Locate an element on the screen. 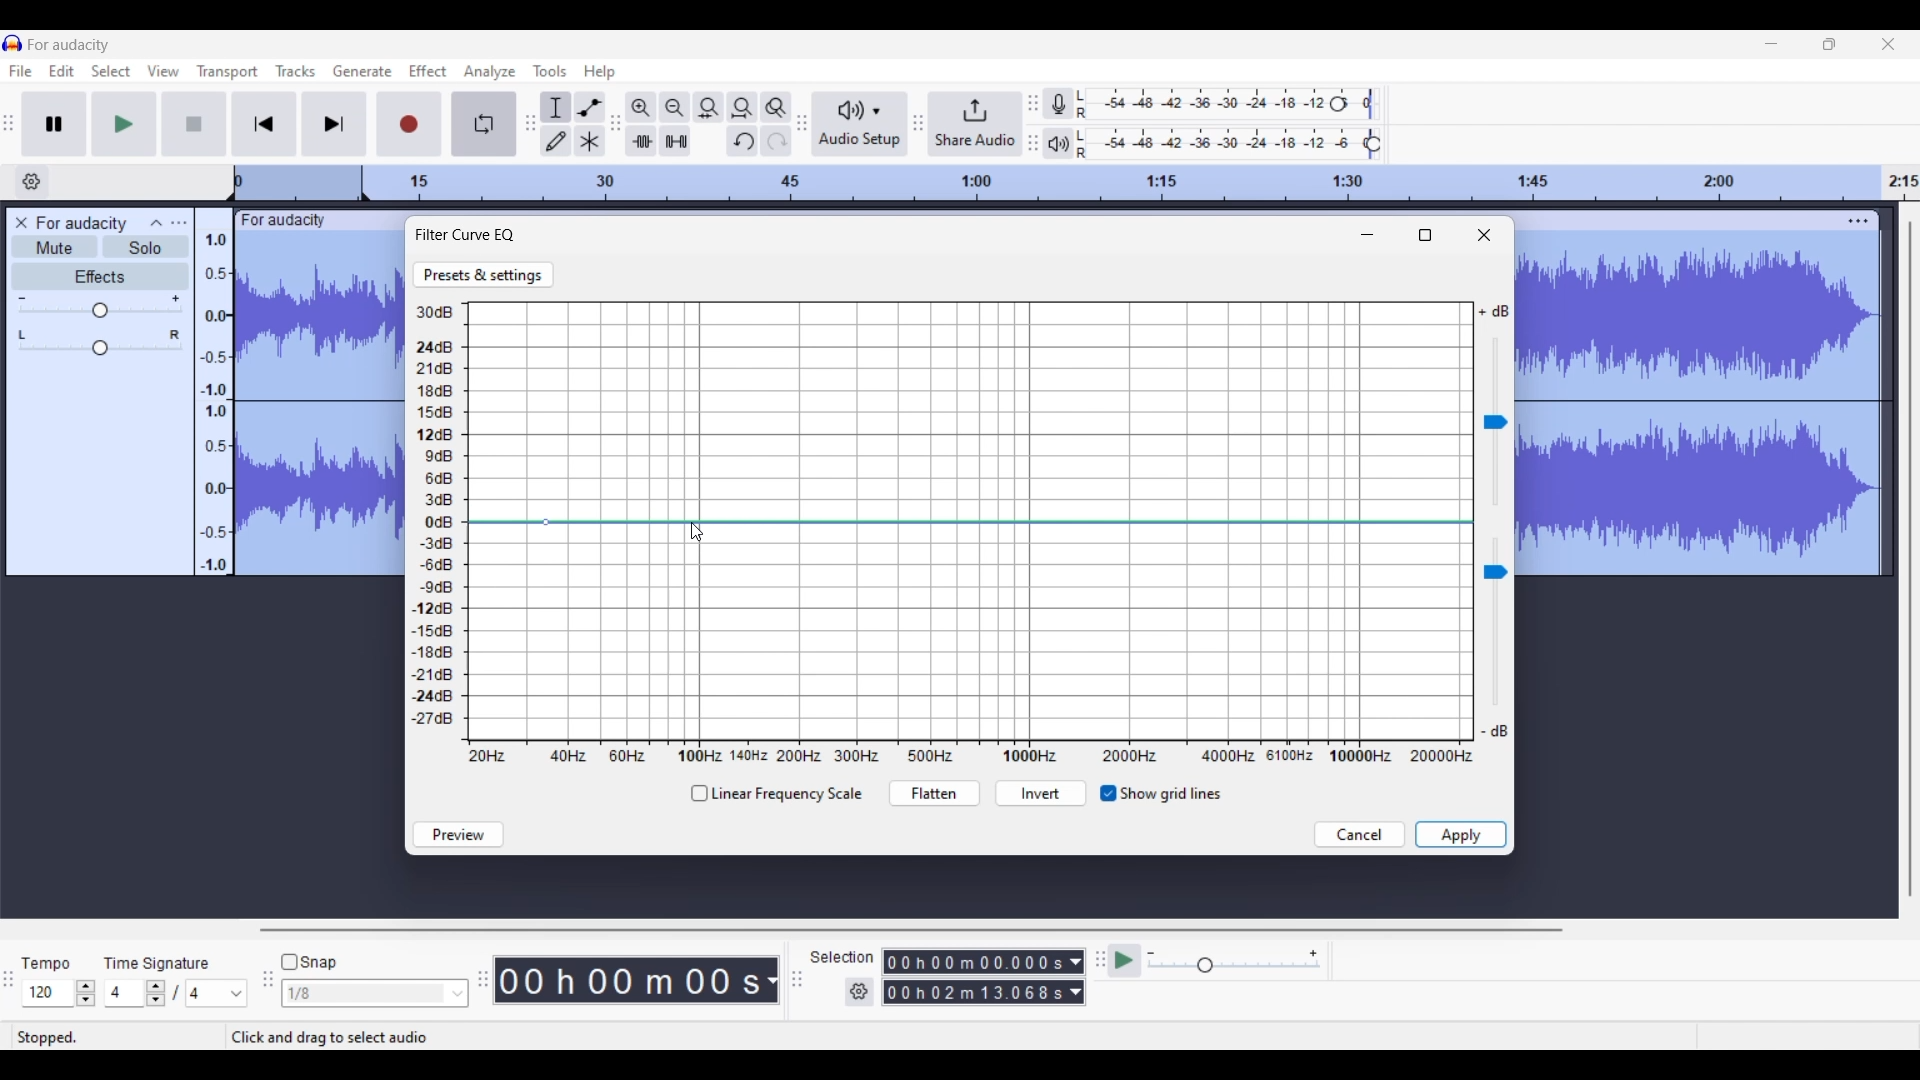 The height and width of the screenshot is (1080, 1920). Header space  is located at coordinates (298, 184).